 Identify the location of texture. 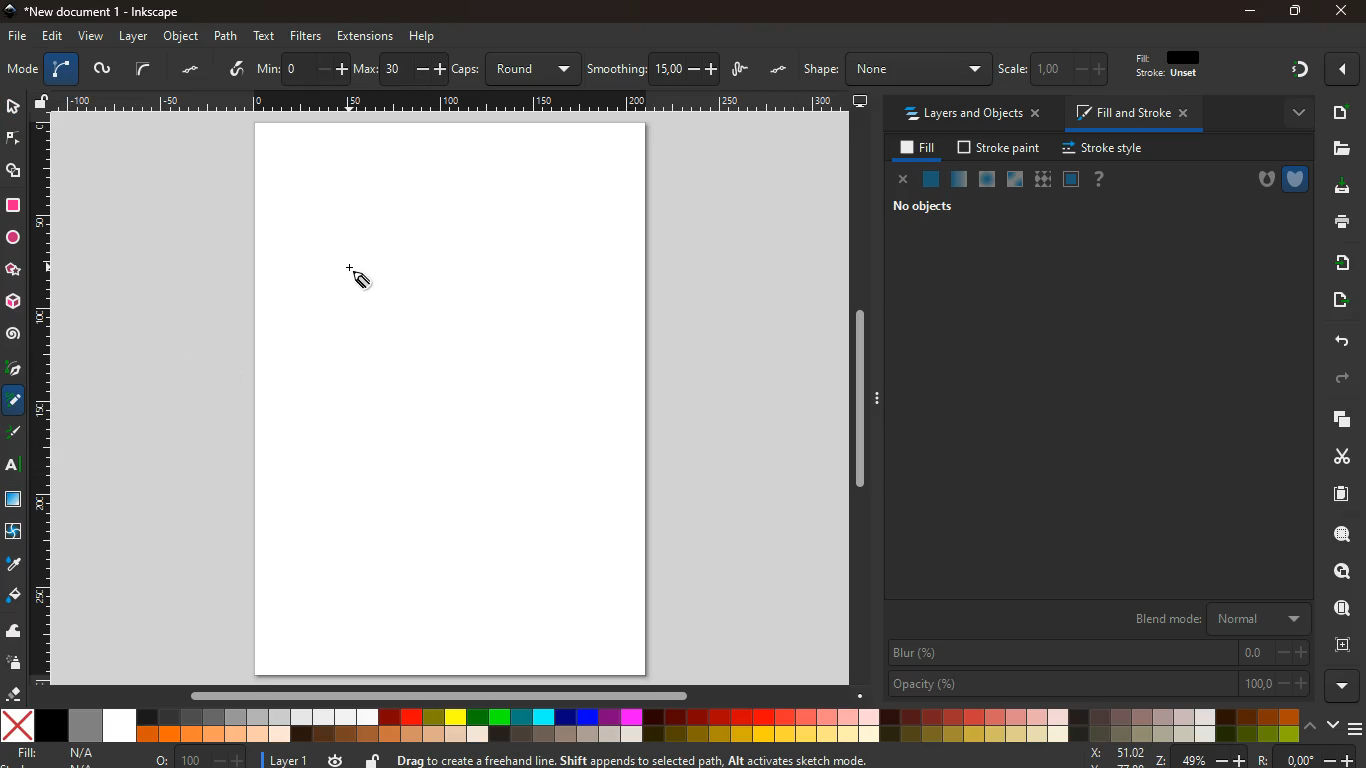
(14, 499).